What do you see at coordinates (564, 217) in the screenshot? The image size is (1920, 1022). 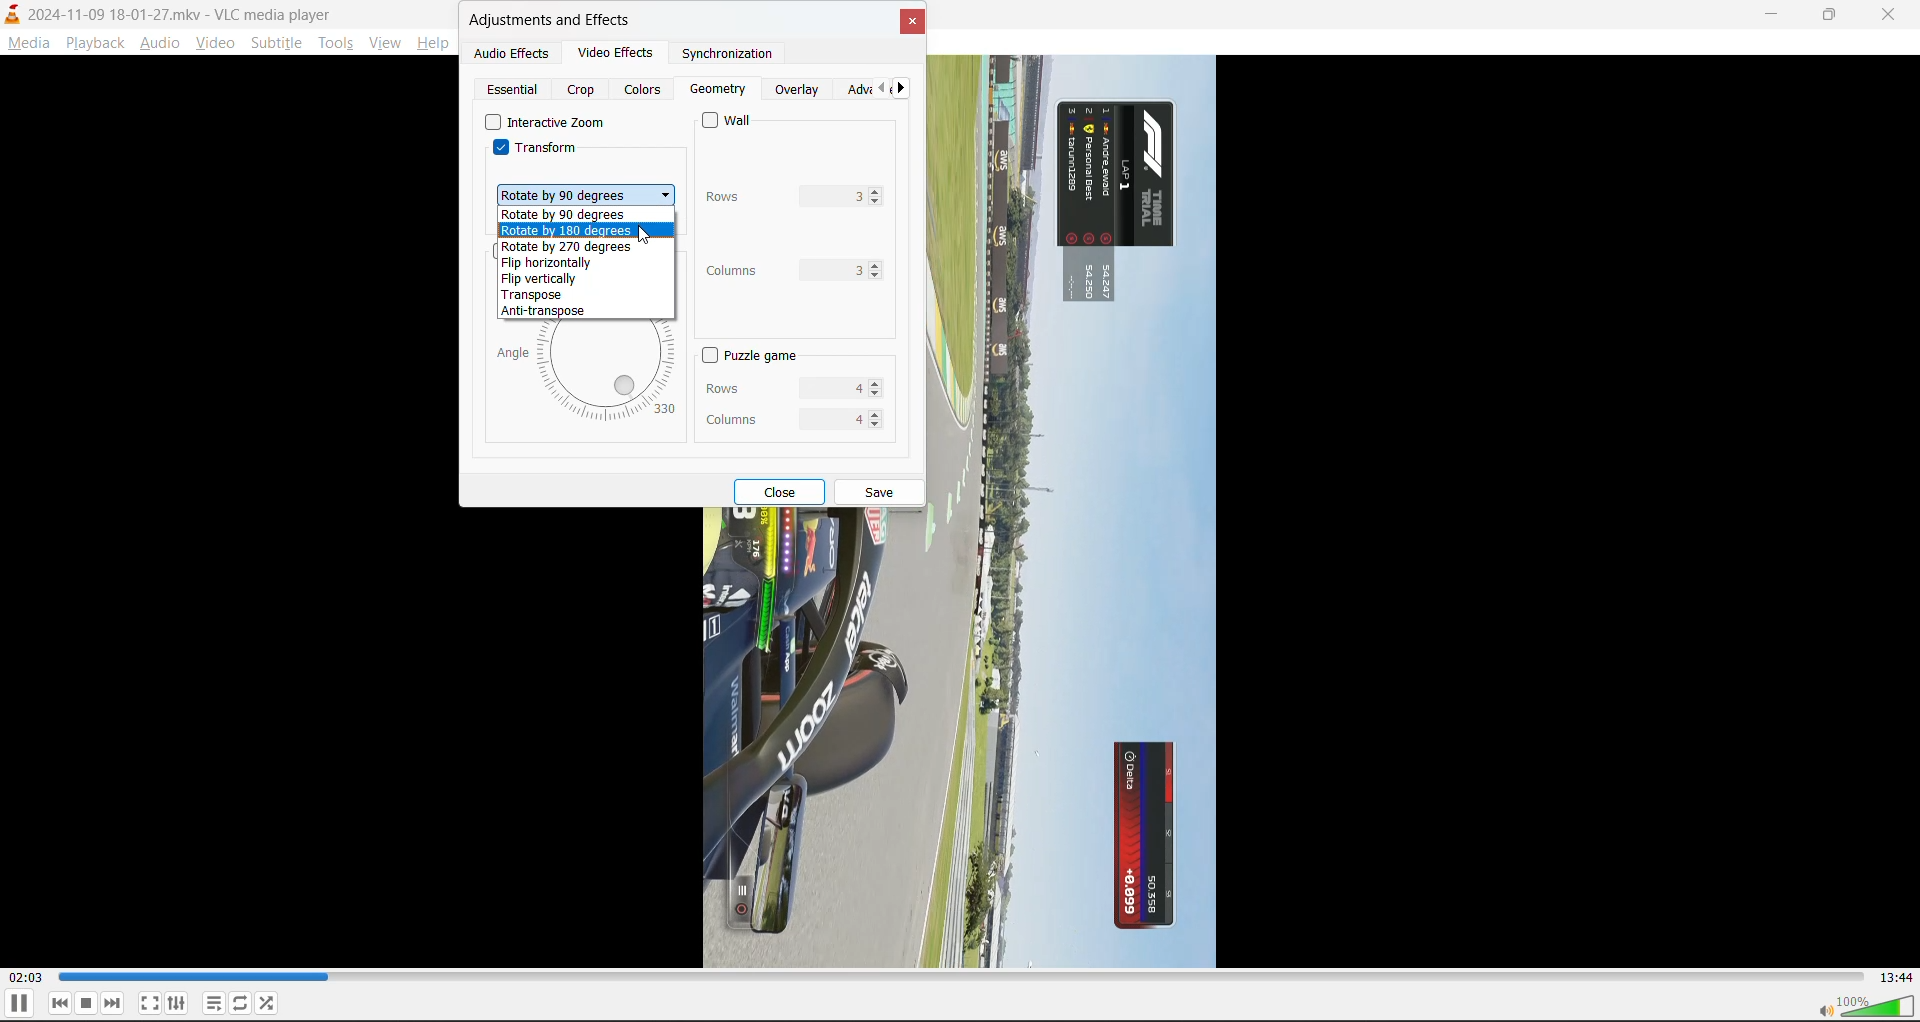 I see `rotate 90 degress` at bounding box center [564, 217].